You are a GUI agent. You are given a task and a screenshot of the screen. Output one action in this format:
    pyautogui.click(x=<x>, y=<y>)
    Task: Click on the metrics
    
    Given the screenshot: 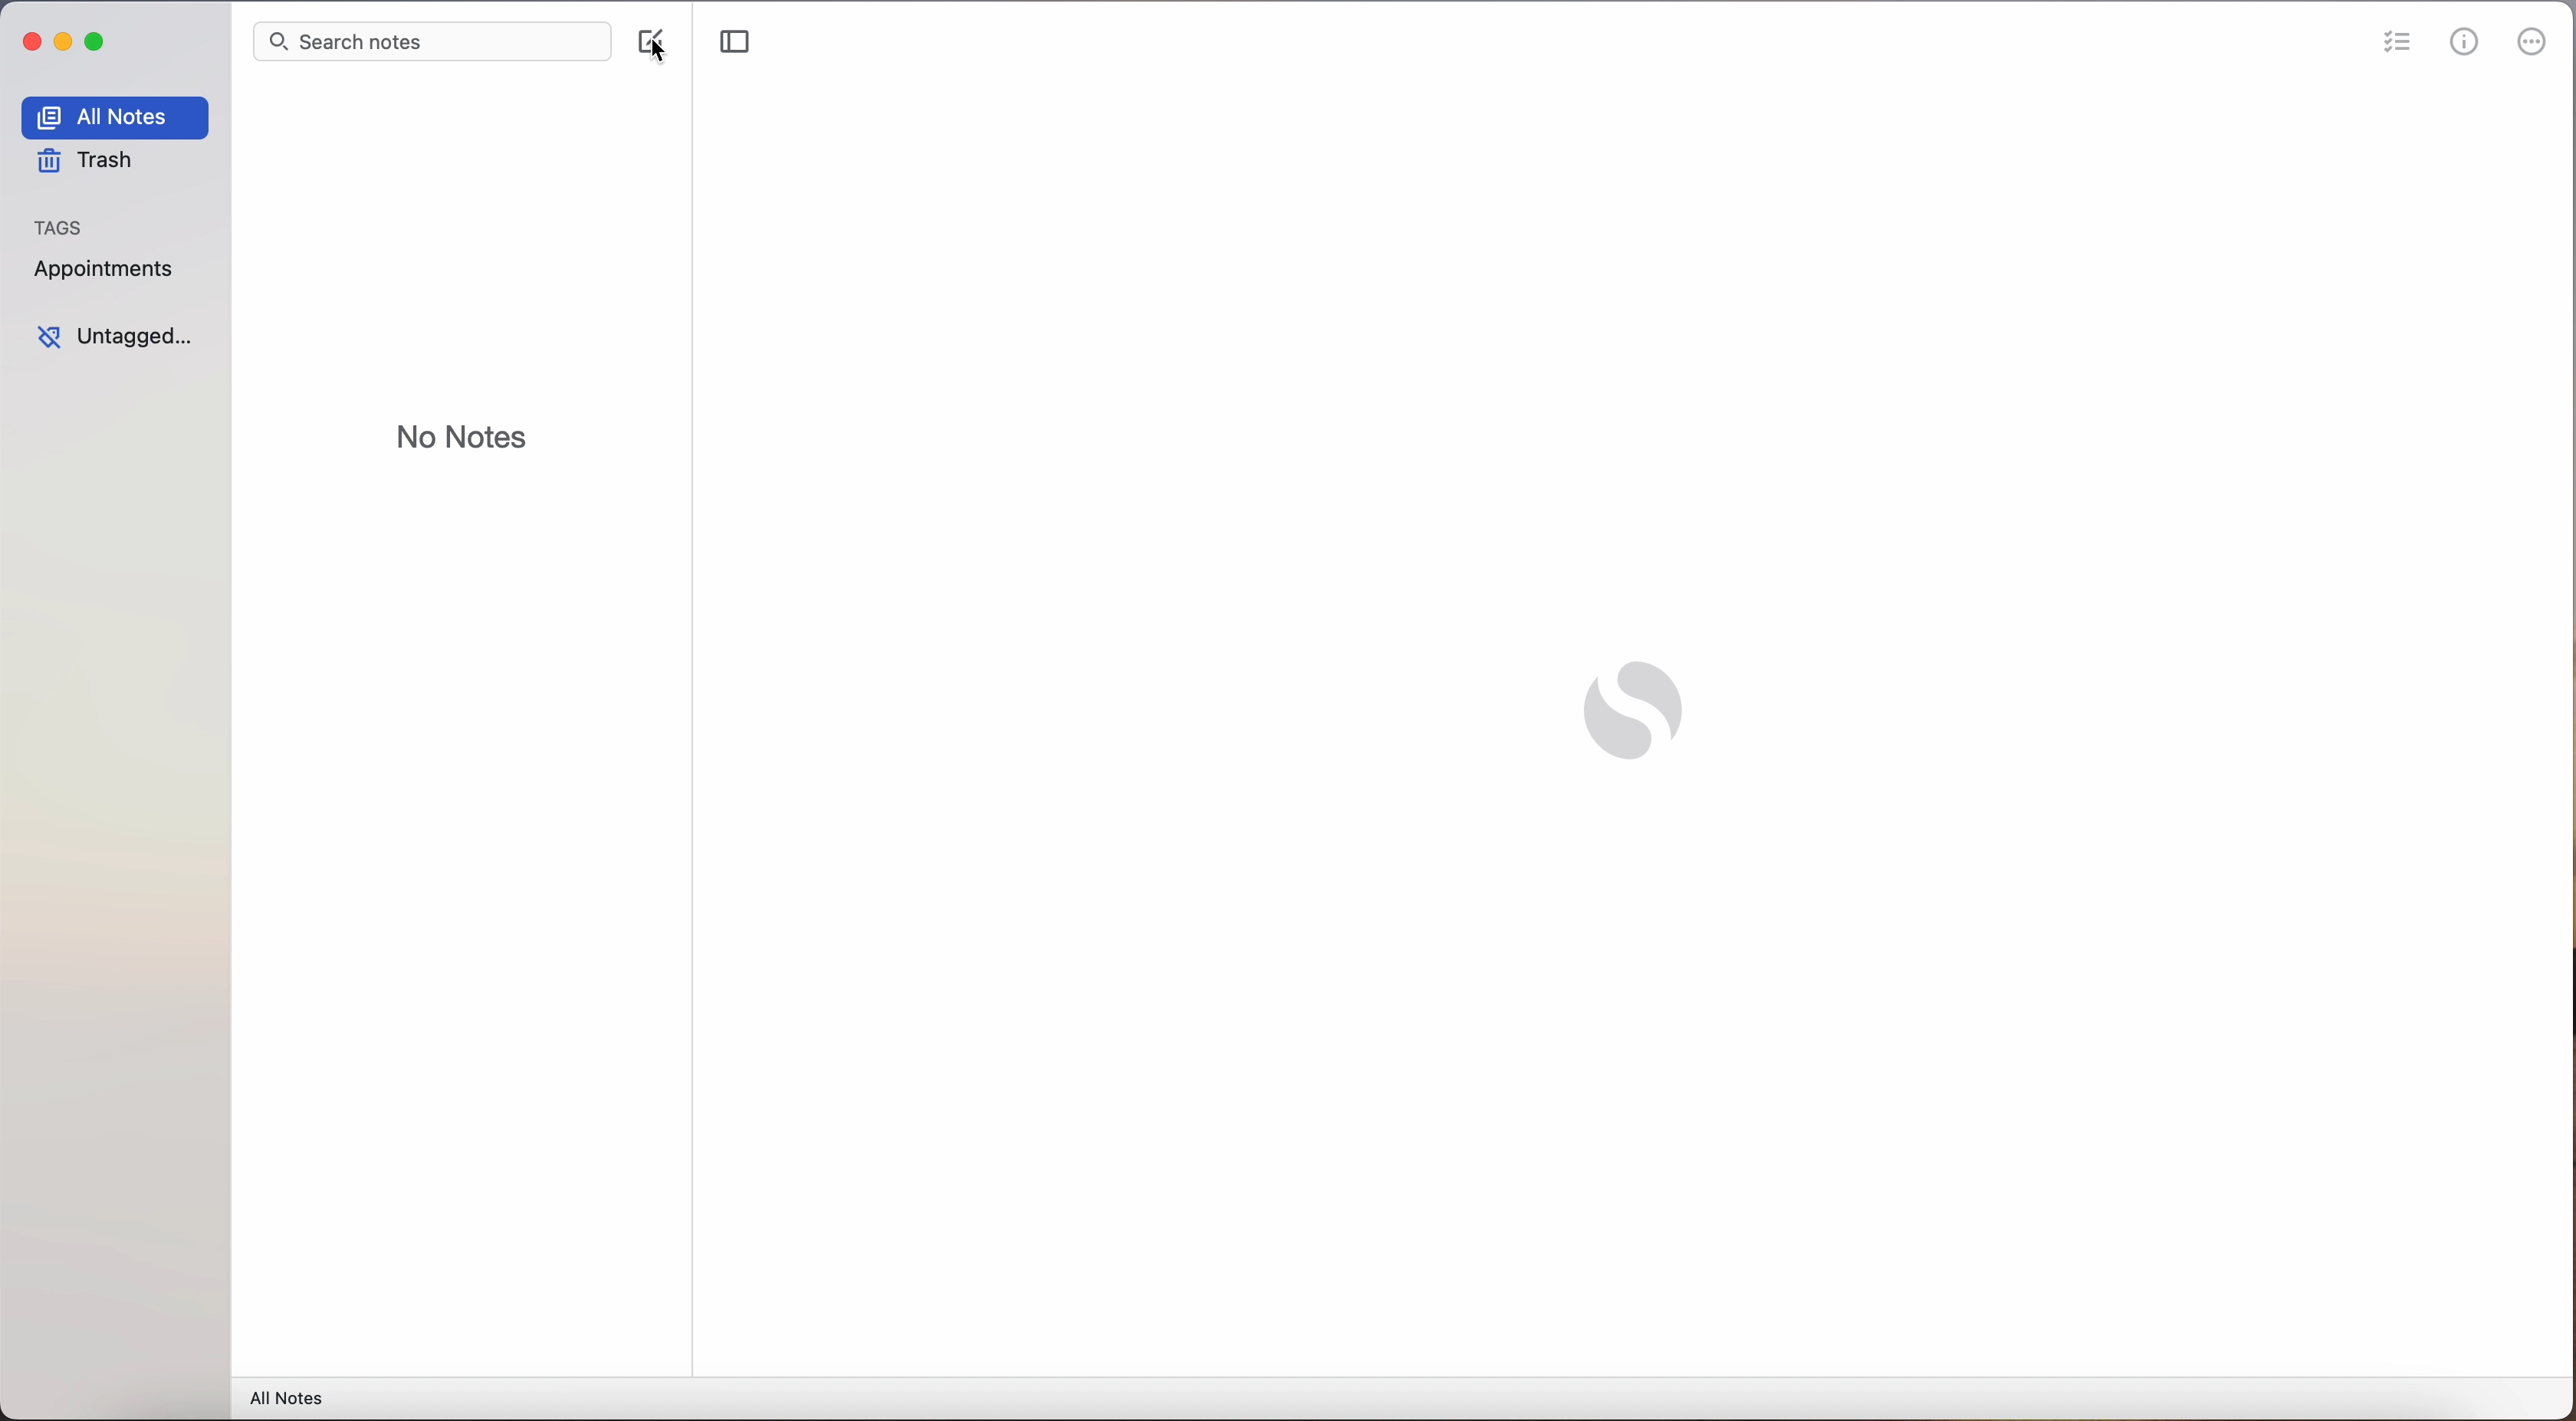 What is the action you would take?
    pyautogui.click(x=2466, y=42)
    